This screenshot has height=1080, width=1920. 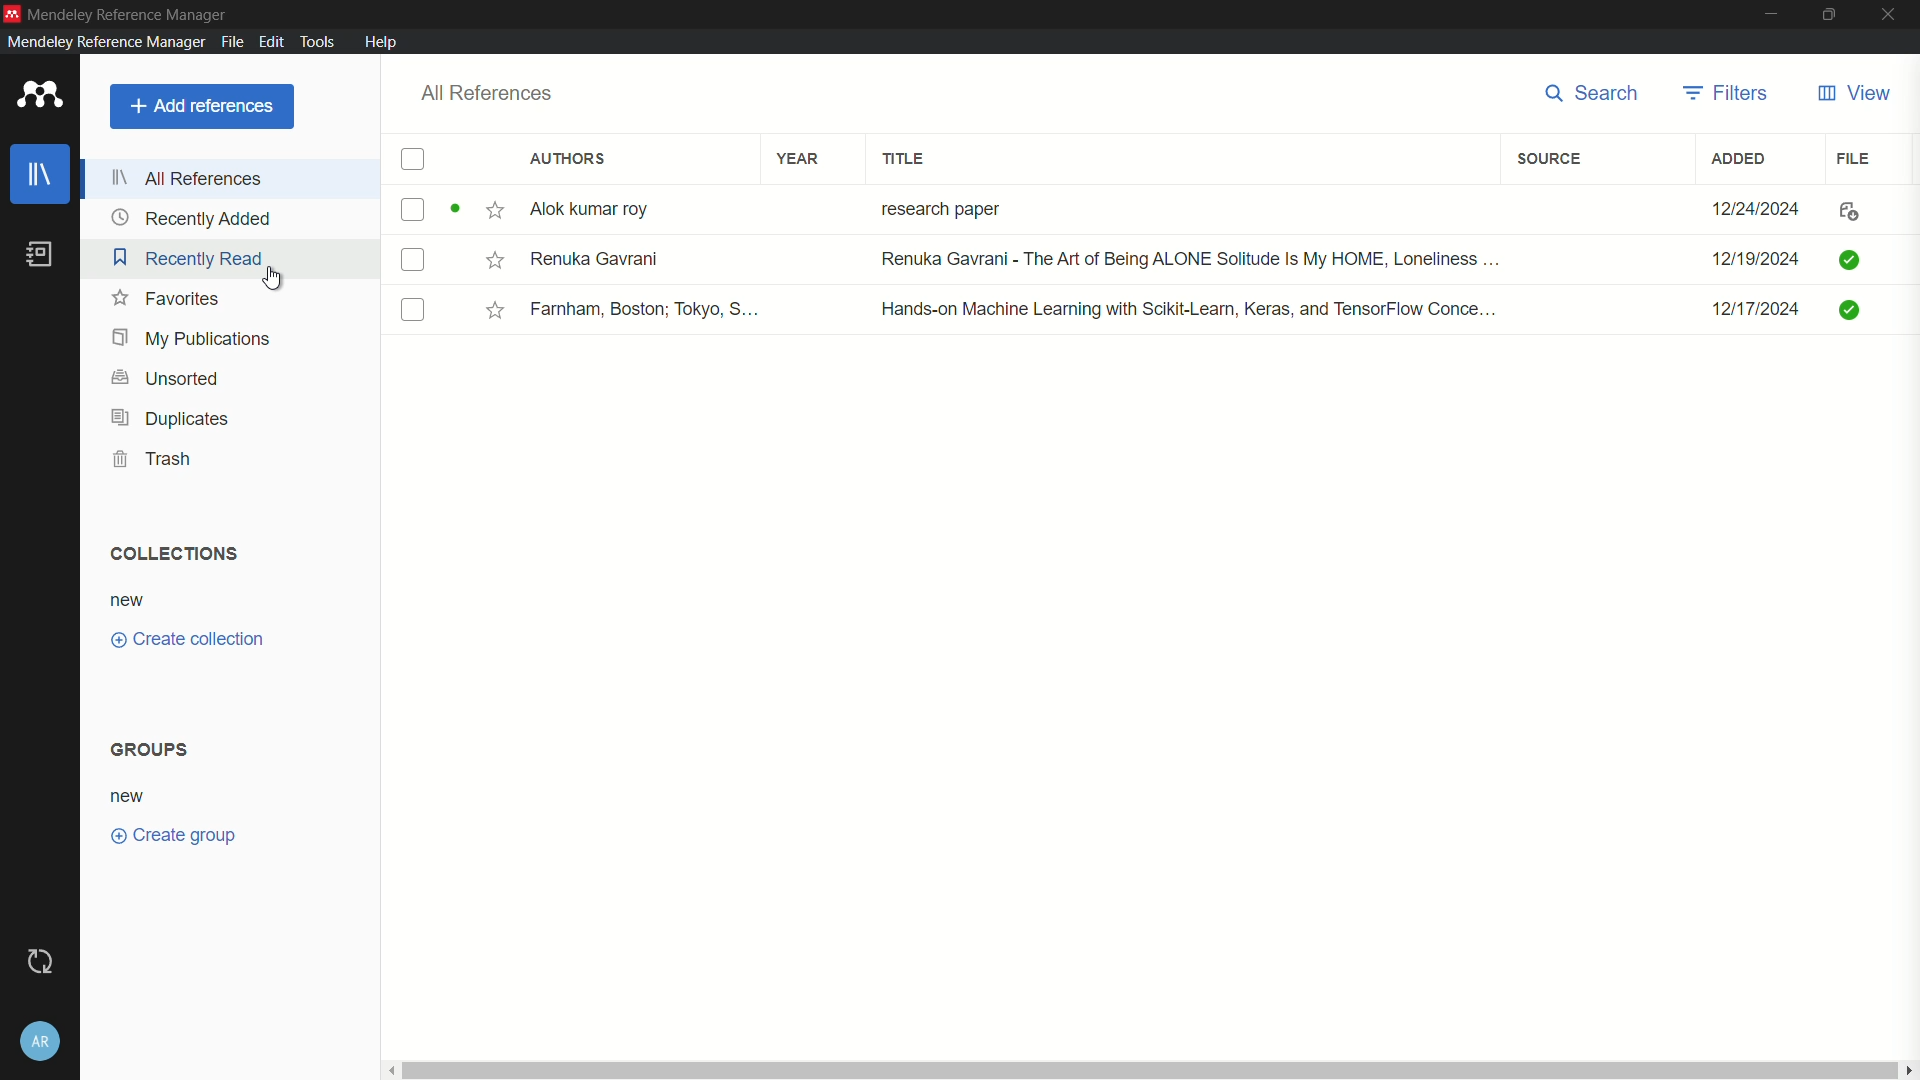 What do you see at coordinates (493, 208) in the screenshot?
I see `Toggle favorites` at bounding box center [493, 208].